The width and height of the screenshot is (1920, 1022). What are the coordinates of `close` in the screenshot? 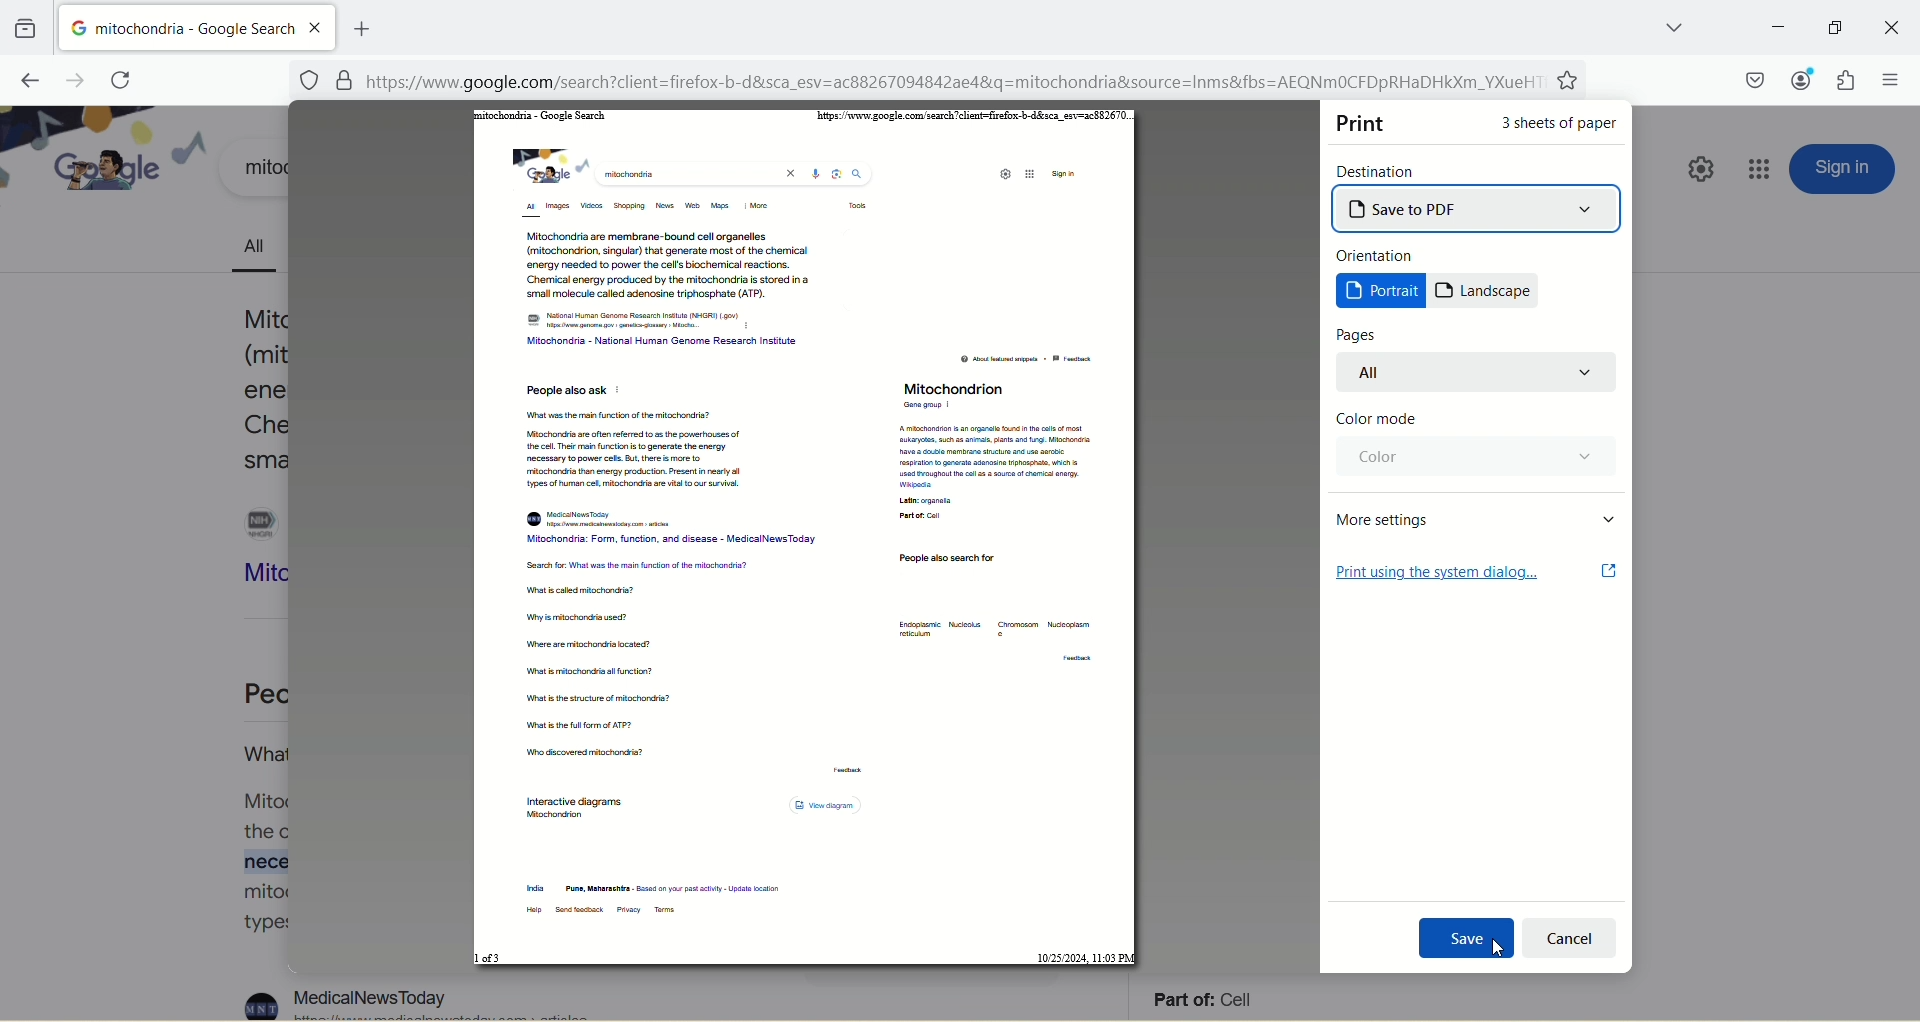 It's located at (1888, 27).